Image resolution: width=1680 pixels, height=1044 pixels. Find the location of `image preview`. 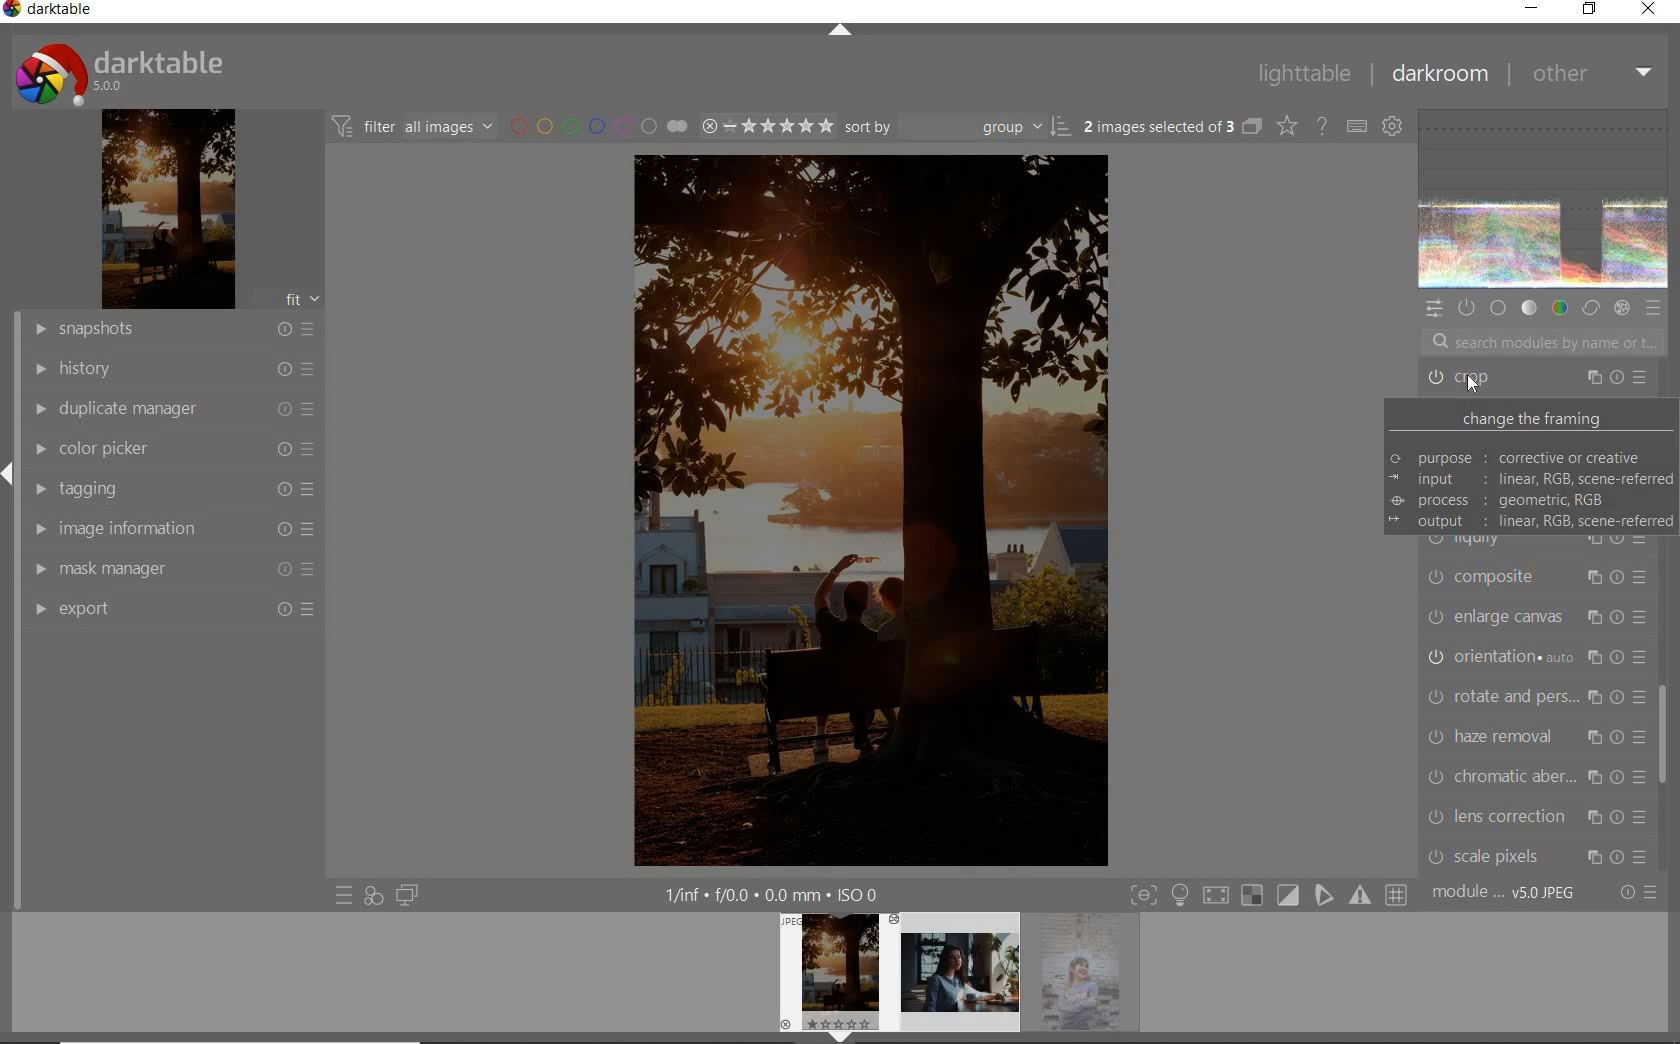

image preview is located at coordinates (959, 978).